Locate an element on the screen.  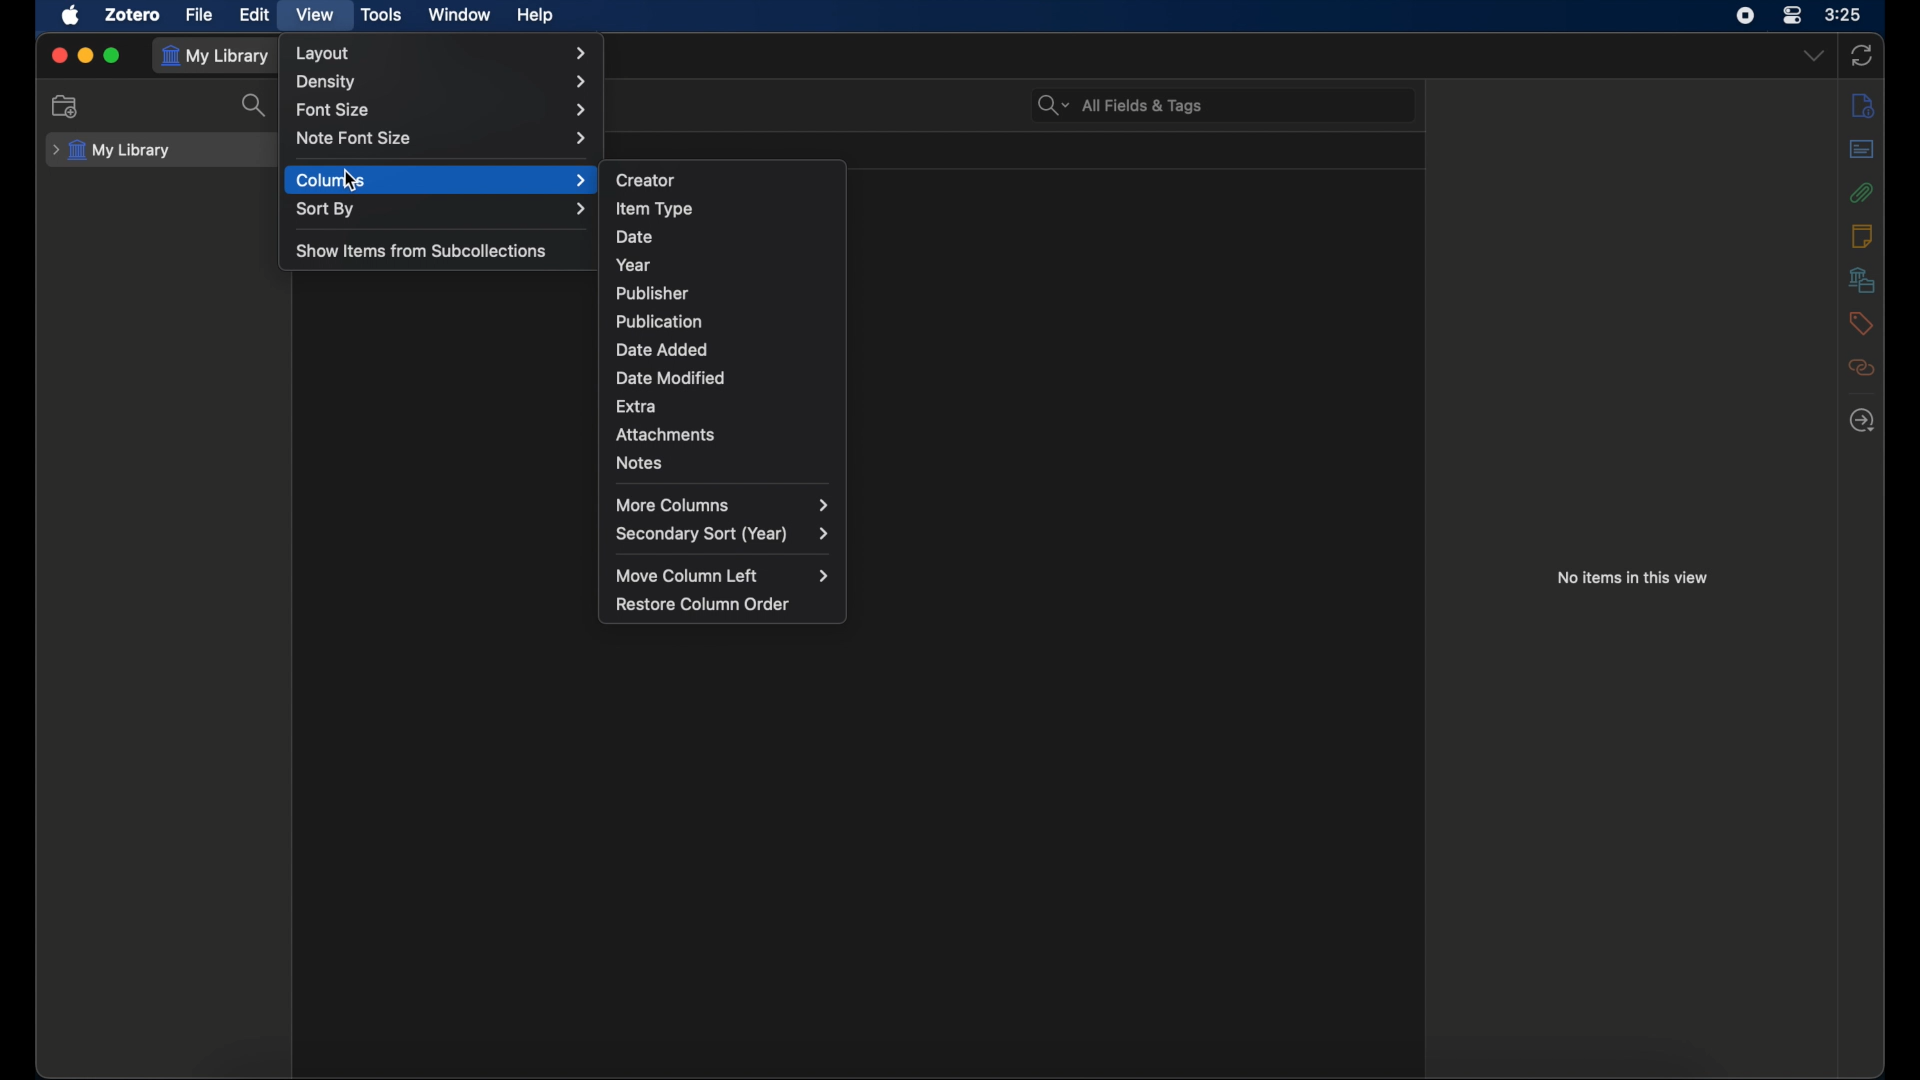
no items in this view is located at coordinates (1633, 576).